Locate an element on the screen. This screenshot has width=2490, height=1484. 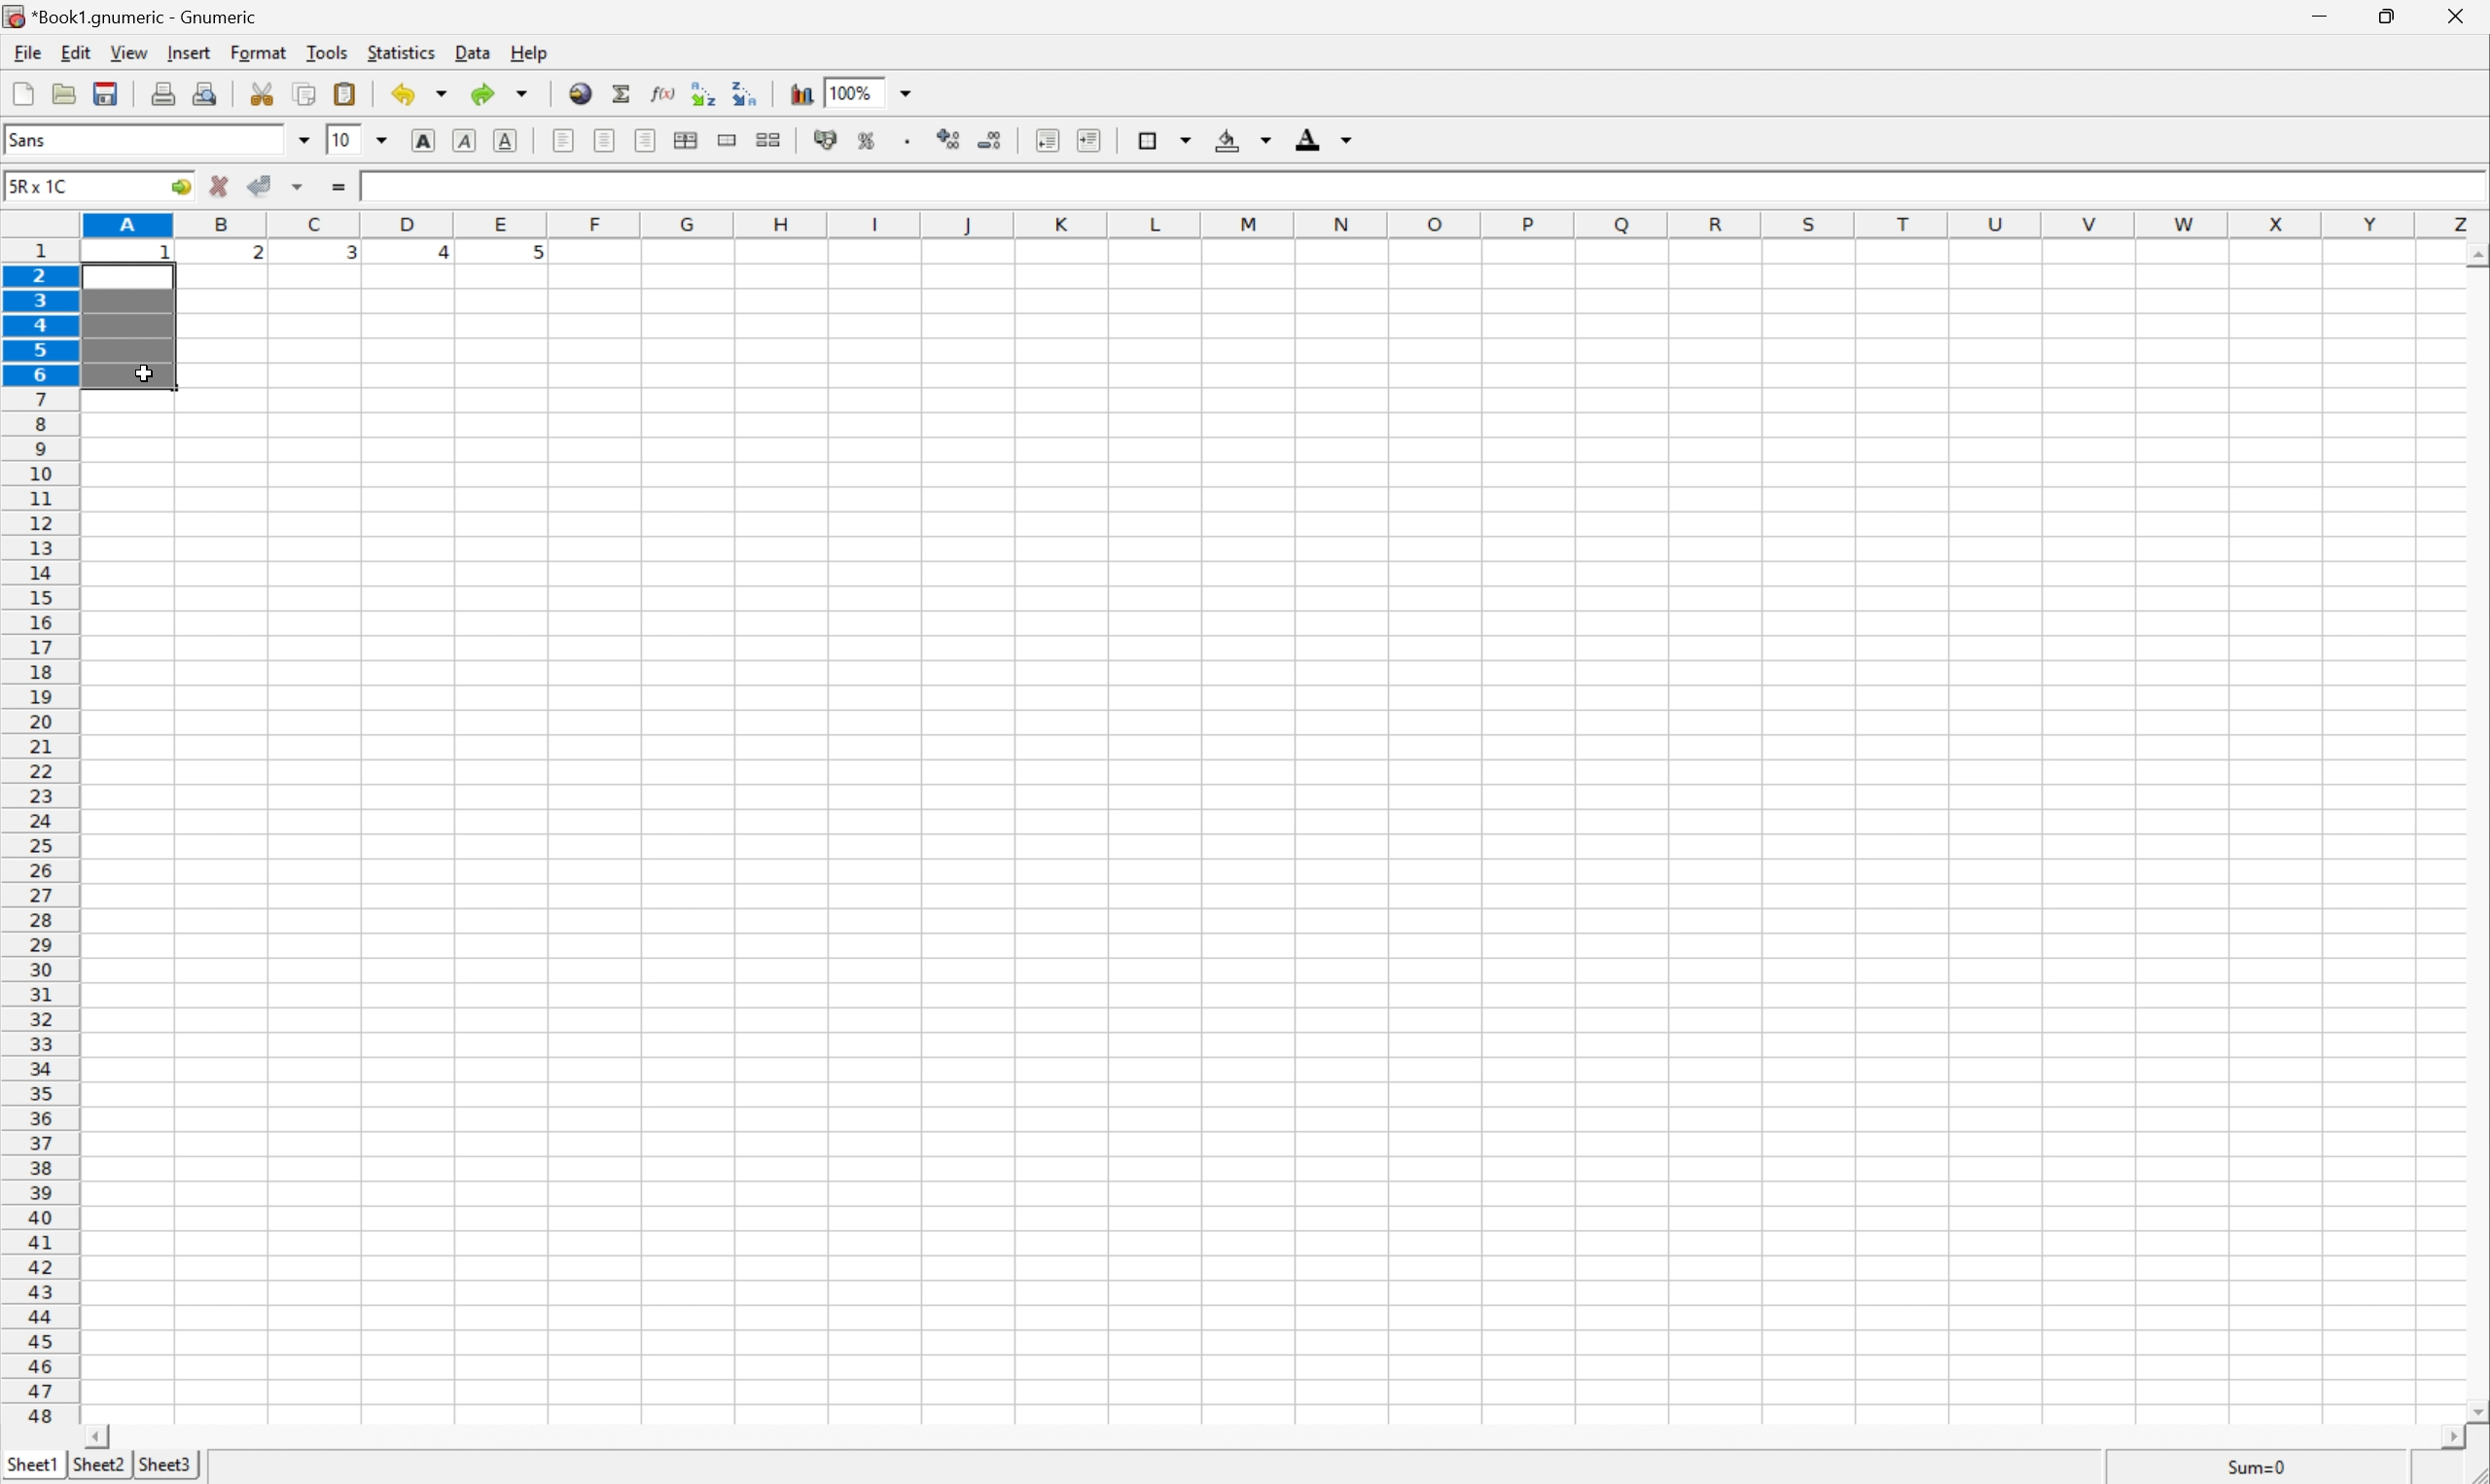
view is located at coordinates (128, 52).